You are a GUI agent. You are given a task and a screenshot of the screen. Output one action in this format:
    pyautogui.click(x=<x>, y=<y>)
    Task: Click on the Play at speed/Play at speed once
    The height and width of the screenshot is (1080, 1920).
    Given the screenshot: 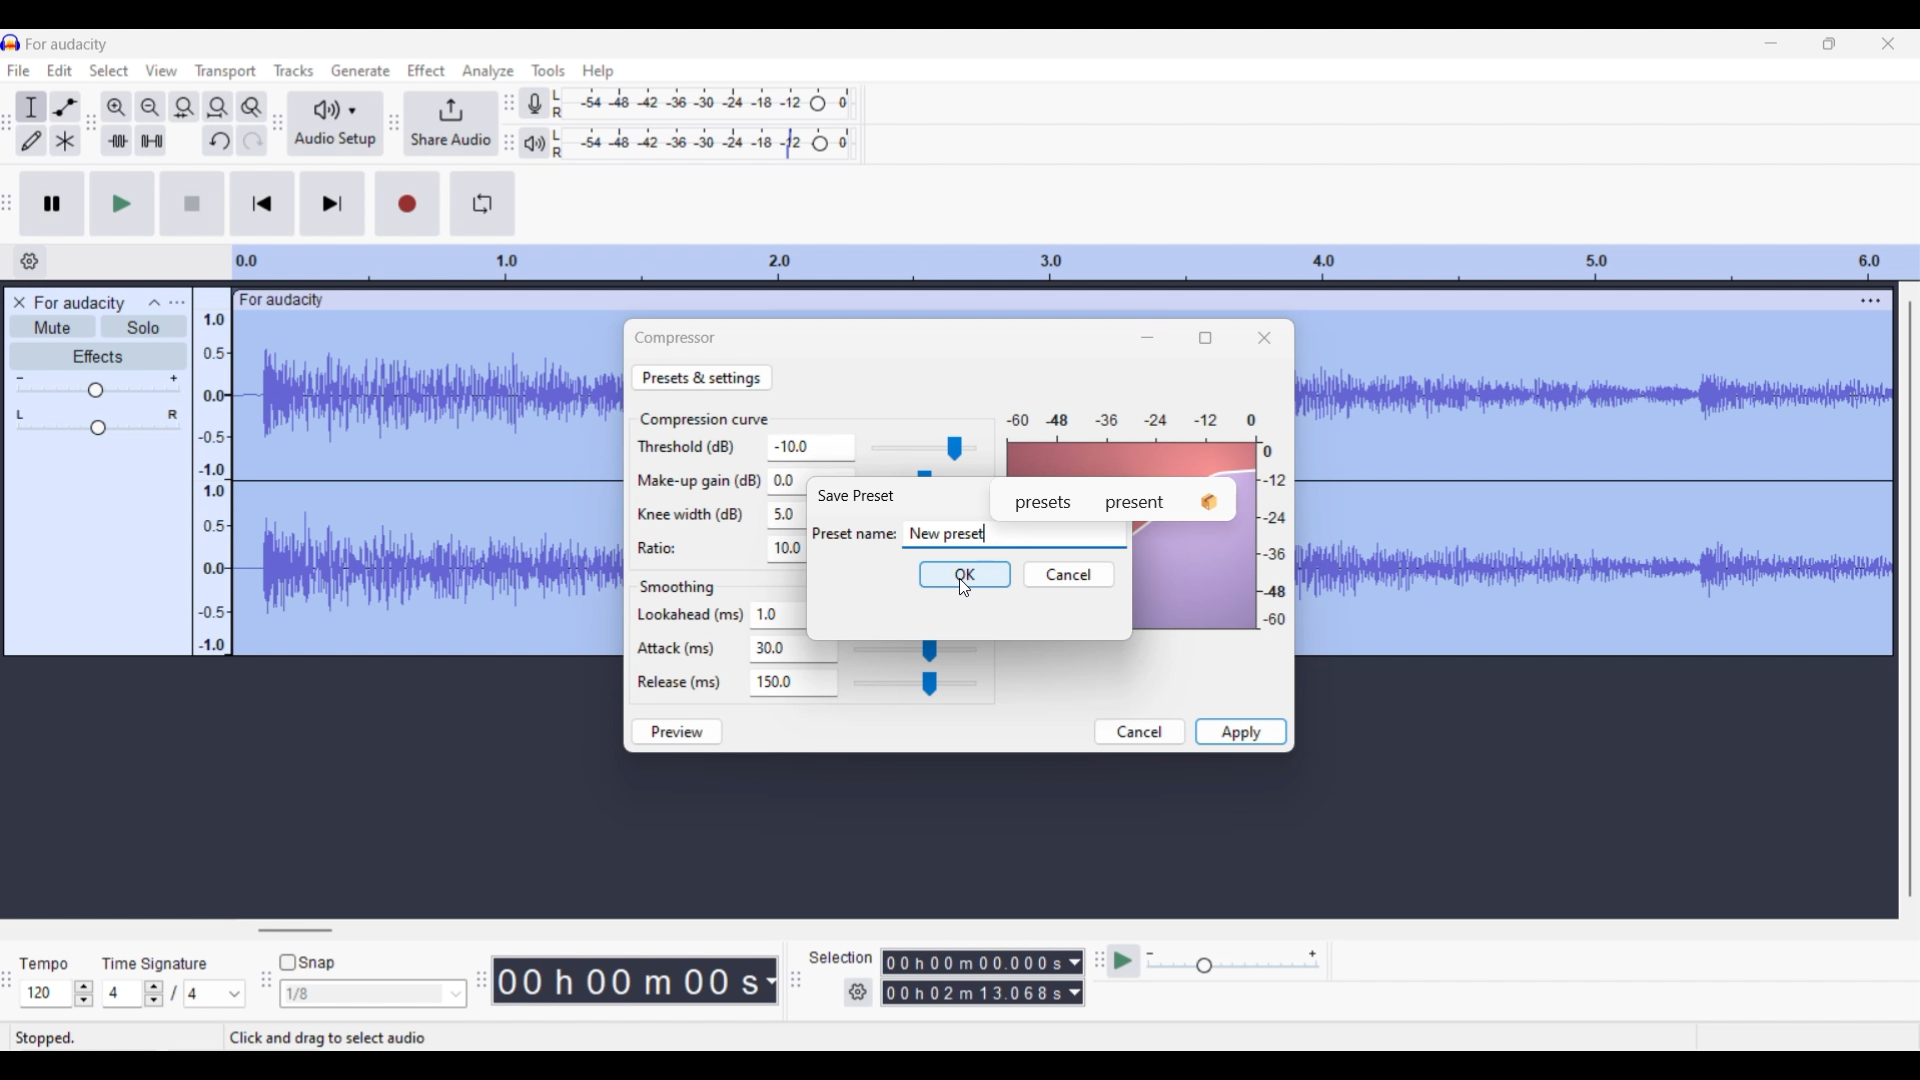 What is the action you would take?
    pyautogui.click(x=1123, y=961)
    